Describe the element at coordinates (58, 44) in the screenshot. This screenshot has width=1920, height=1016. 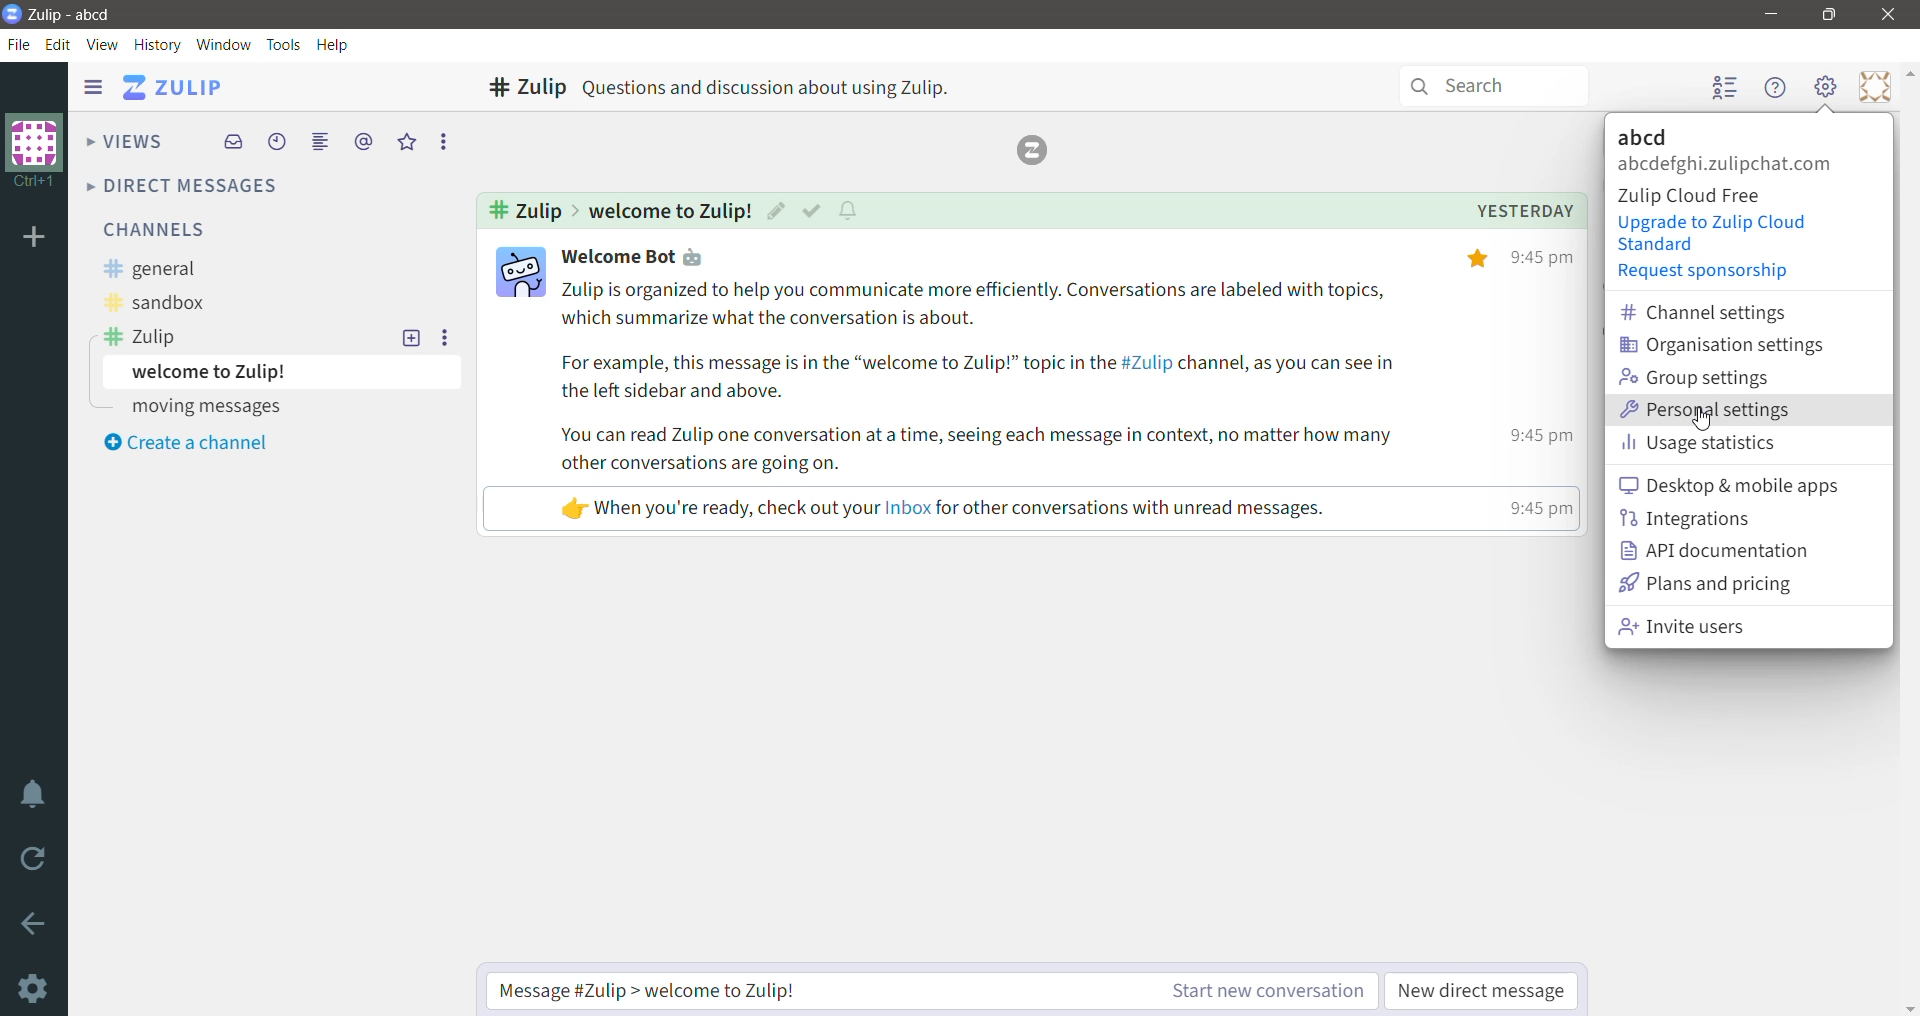
I see `Edit` at that location.